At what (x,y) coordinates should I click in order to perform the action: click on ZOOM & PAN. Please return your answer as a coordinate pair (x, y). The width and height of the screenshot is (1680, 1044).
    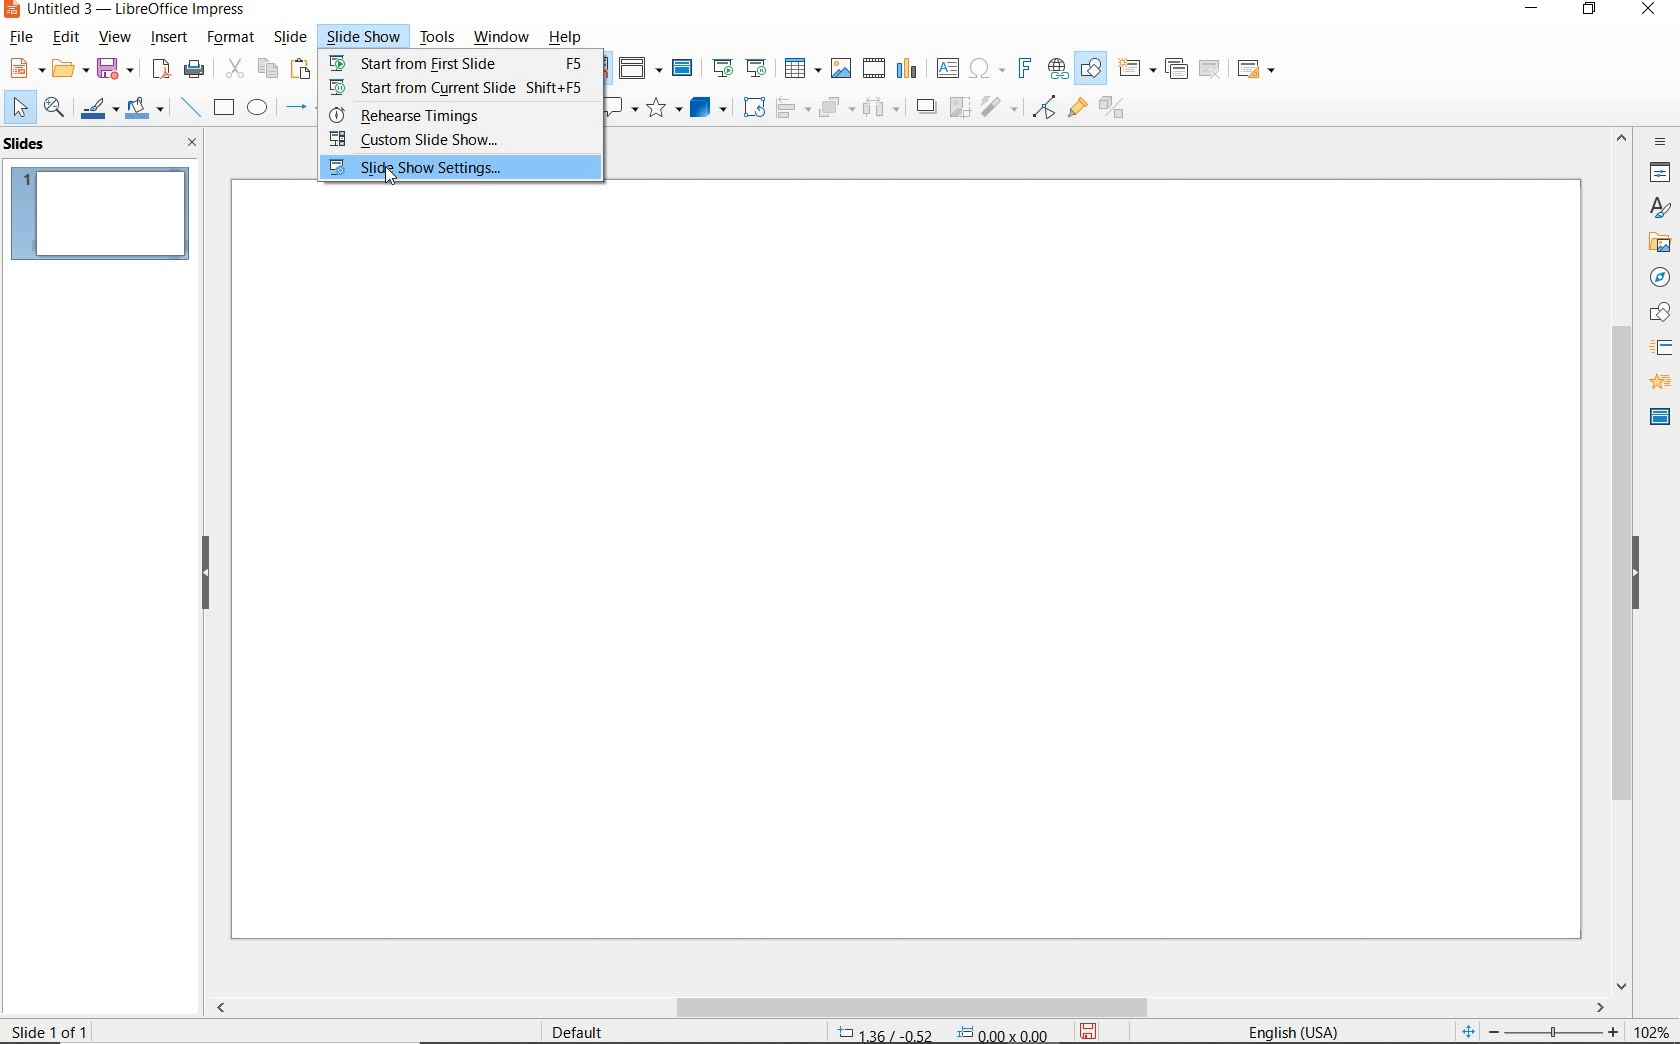
    Looking at the image, I should click on (55, 107).